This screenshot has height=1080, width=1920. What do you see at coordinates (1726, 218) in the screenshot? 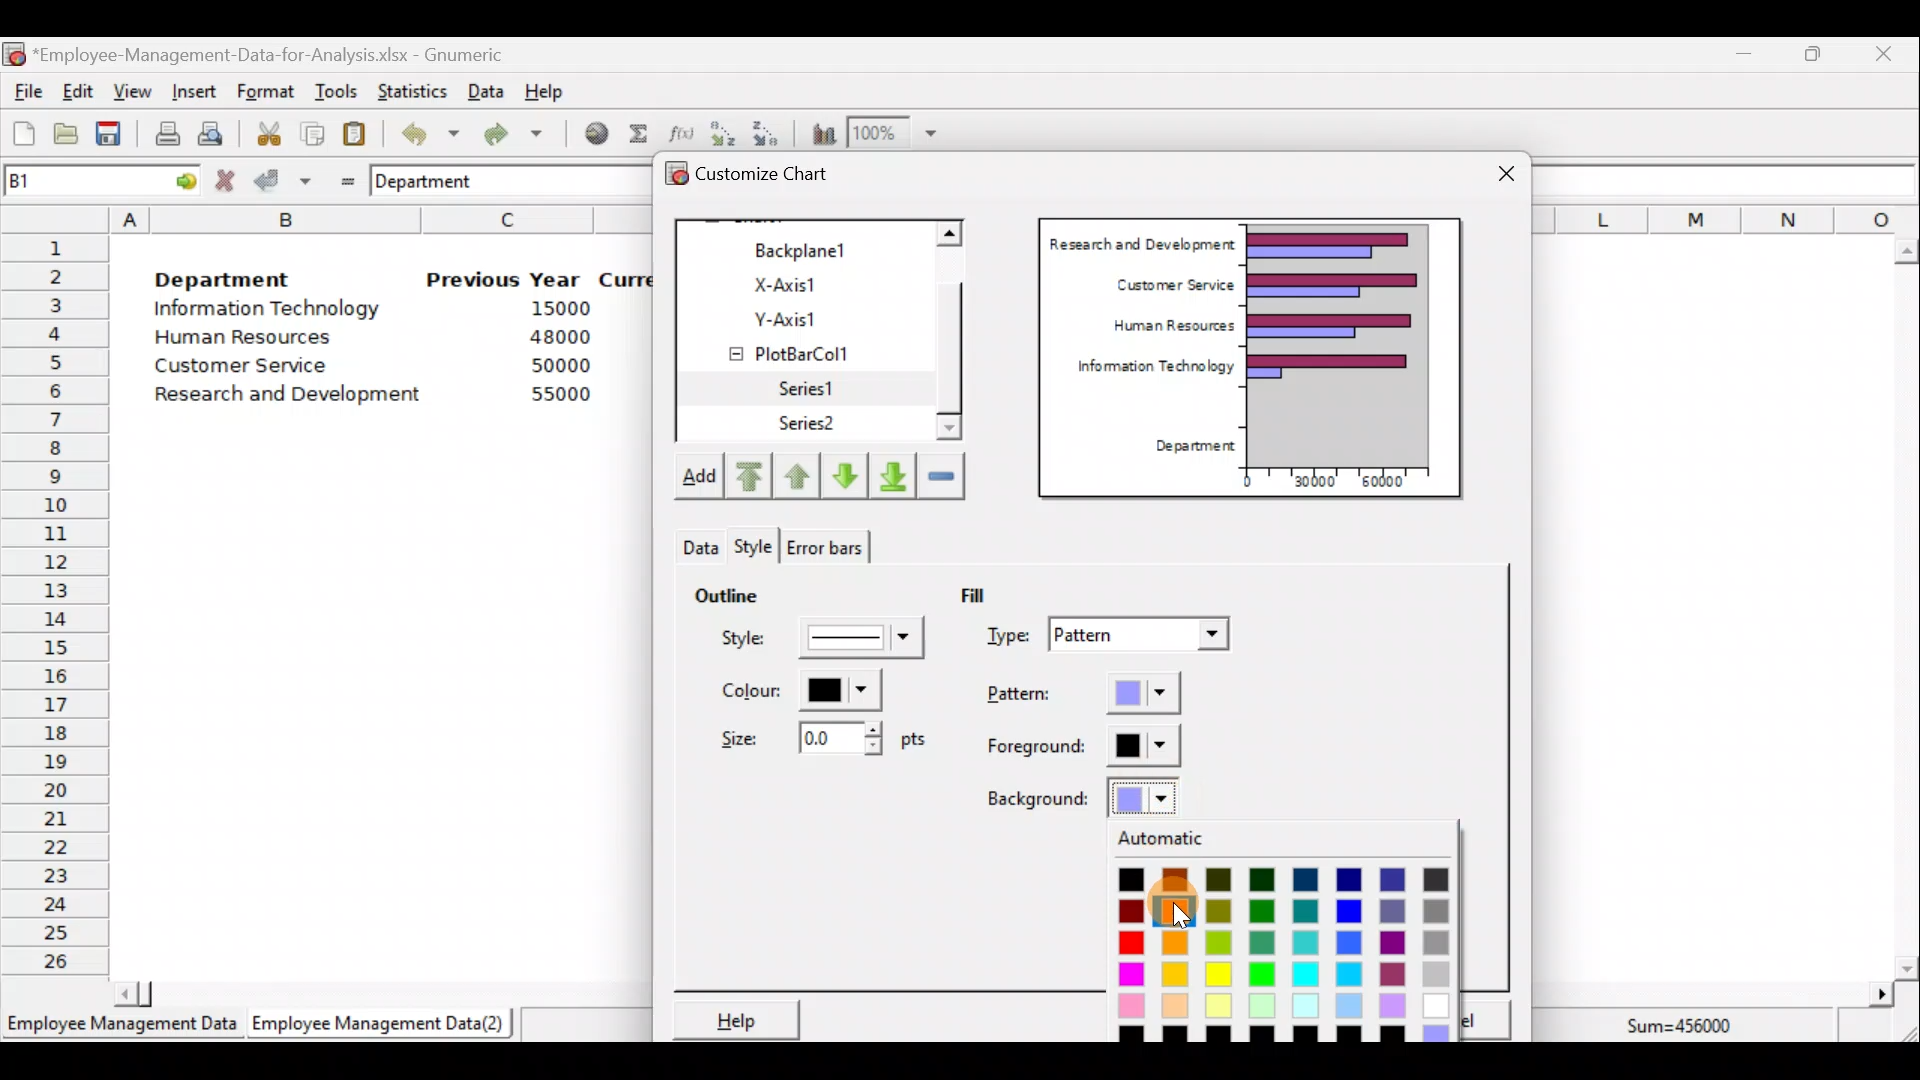
I see `Columns` at bounding box center [1726, 218].